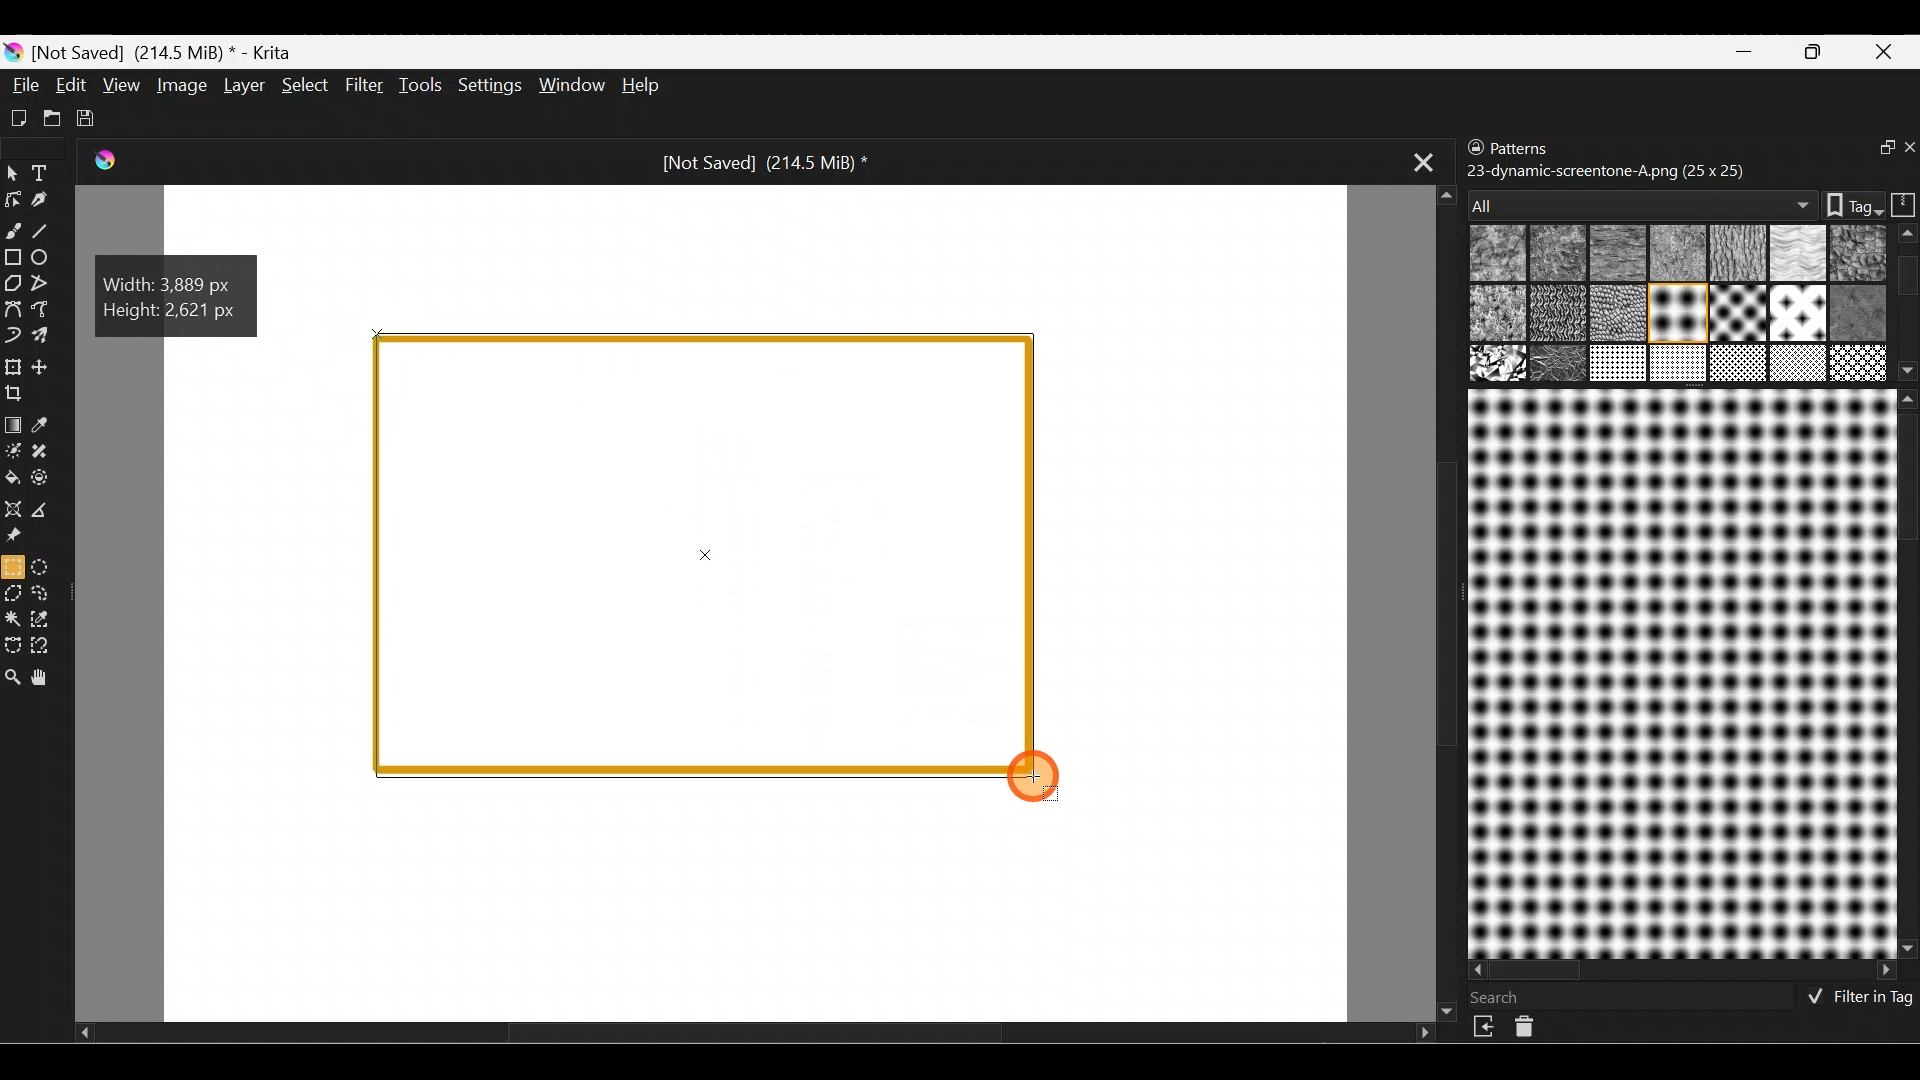 The image size is (1920, 1080). Describe the element at coordinates (49, 365) in the screenshot. I see `Move a layer` at that location.